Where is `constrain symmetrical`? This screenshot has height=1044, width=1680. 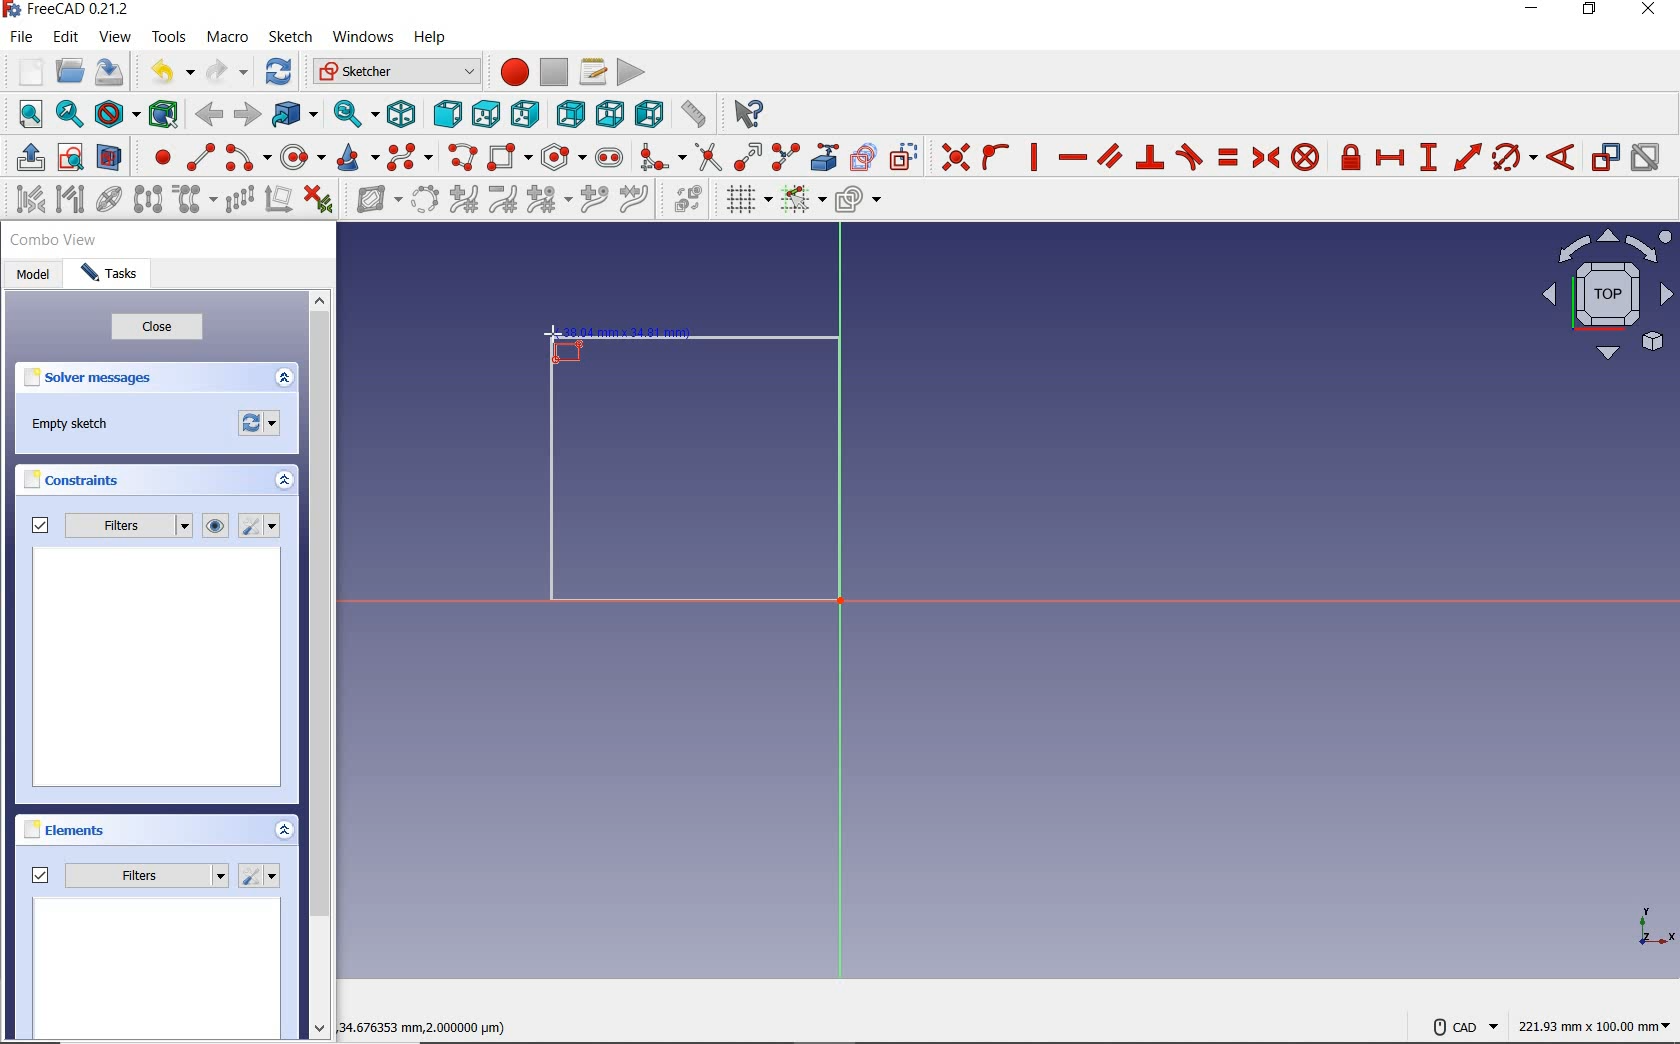 constrain symmetrical is located at coordinates (1267, 158).